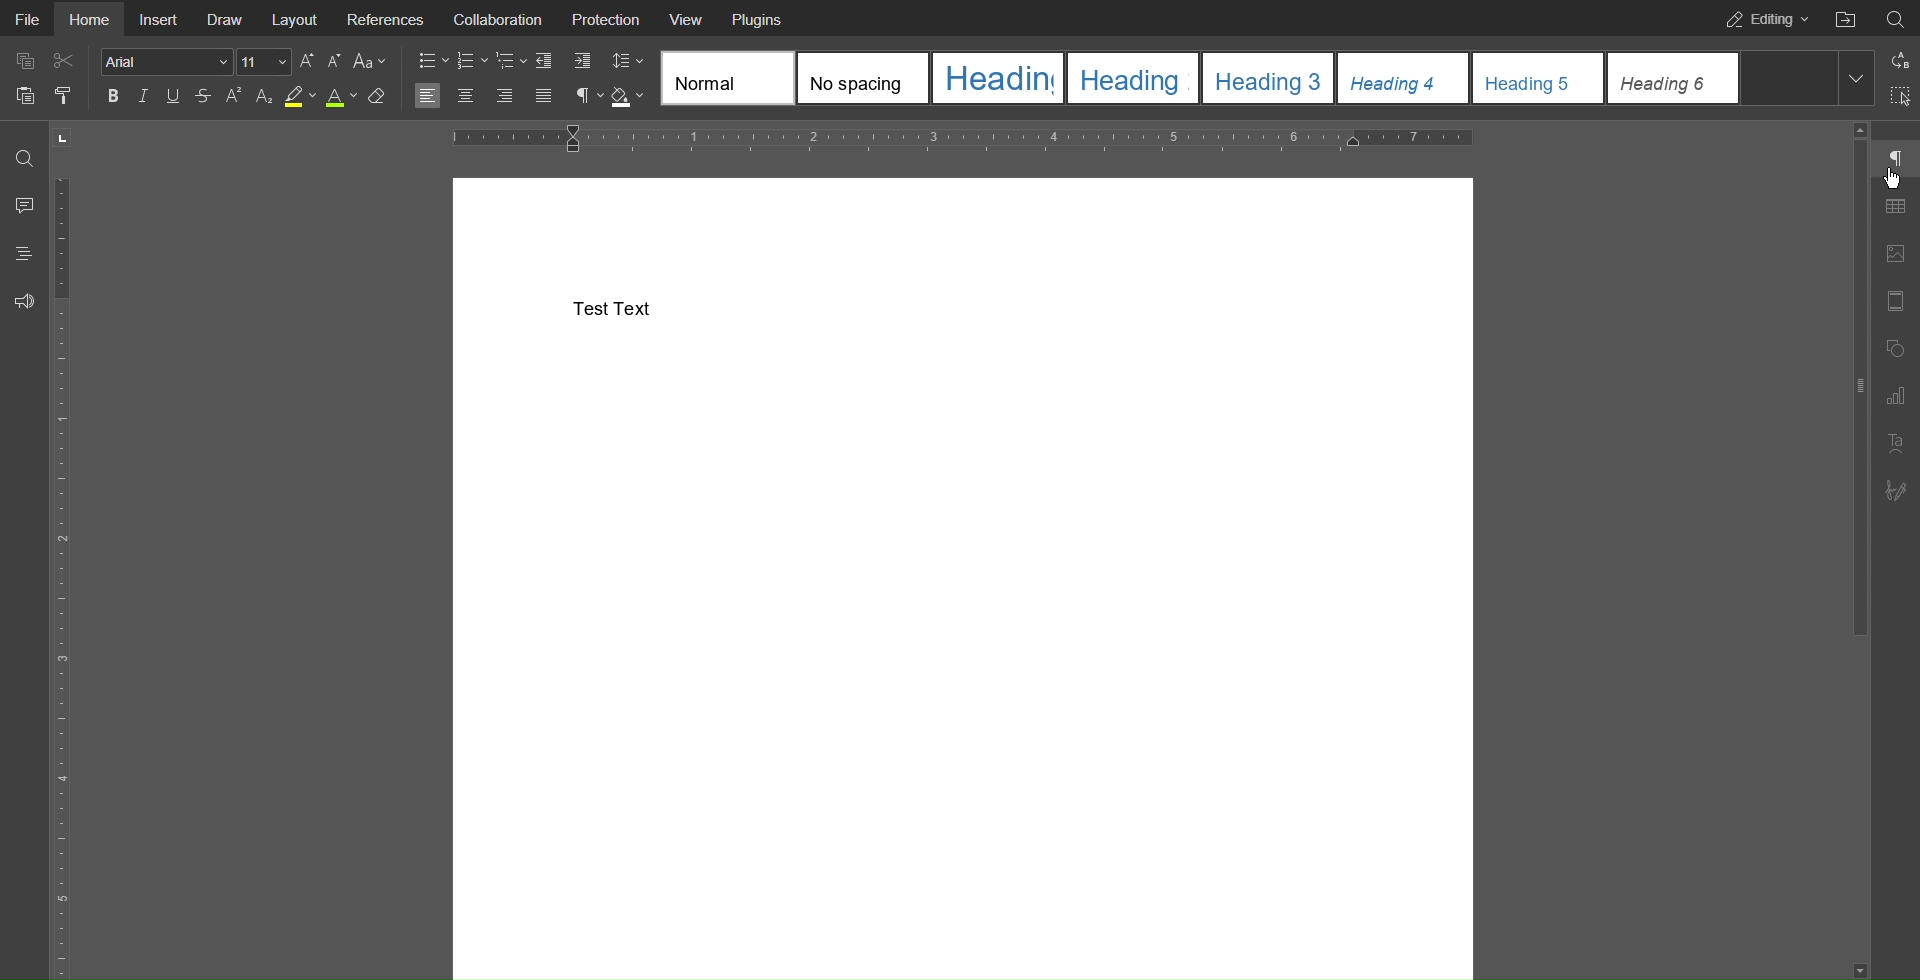 Image resolution: width=1920 pixels, height=980 pixels. Describe the element at coordinates (1892, 304) in the screenshot. I see `Header and Footer Settings` at that location.